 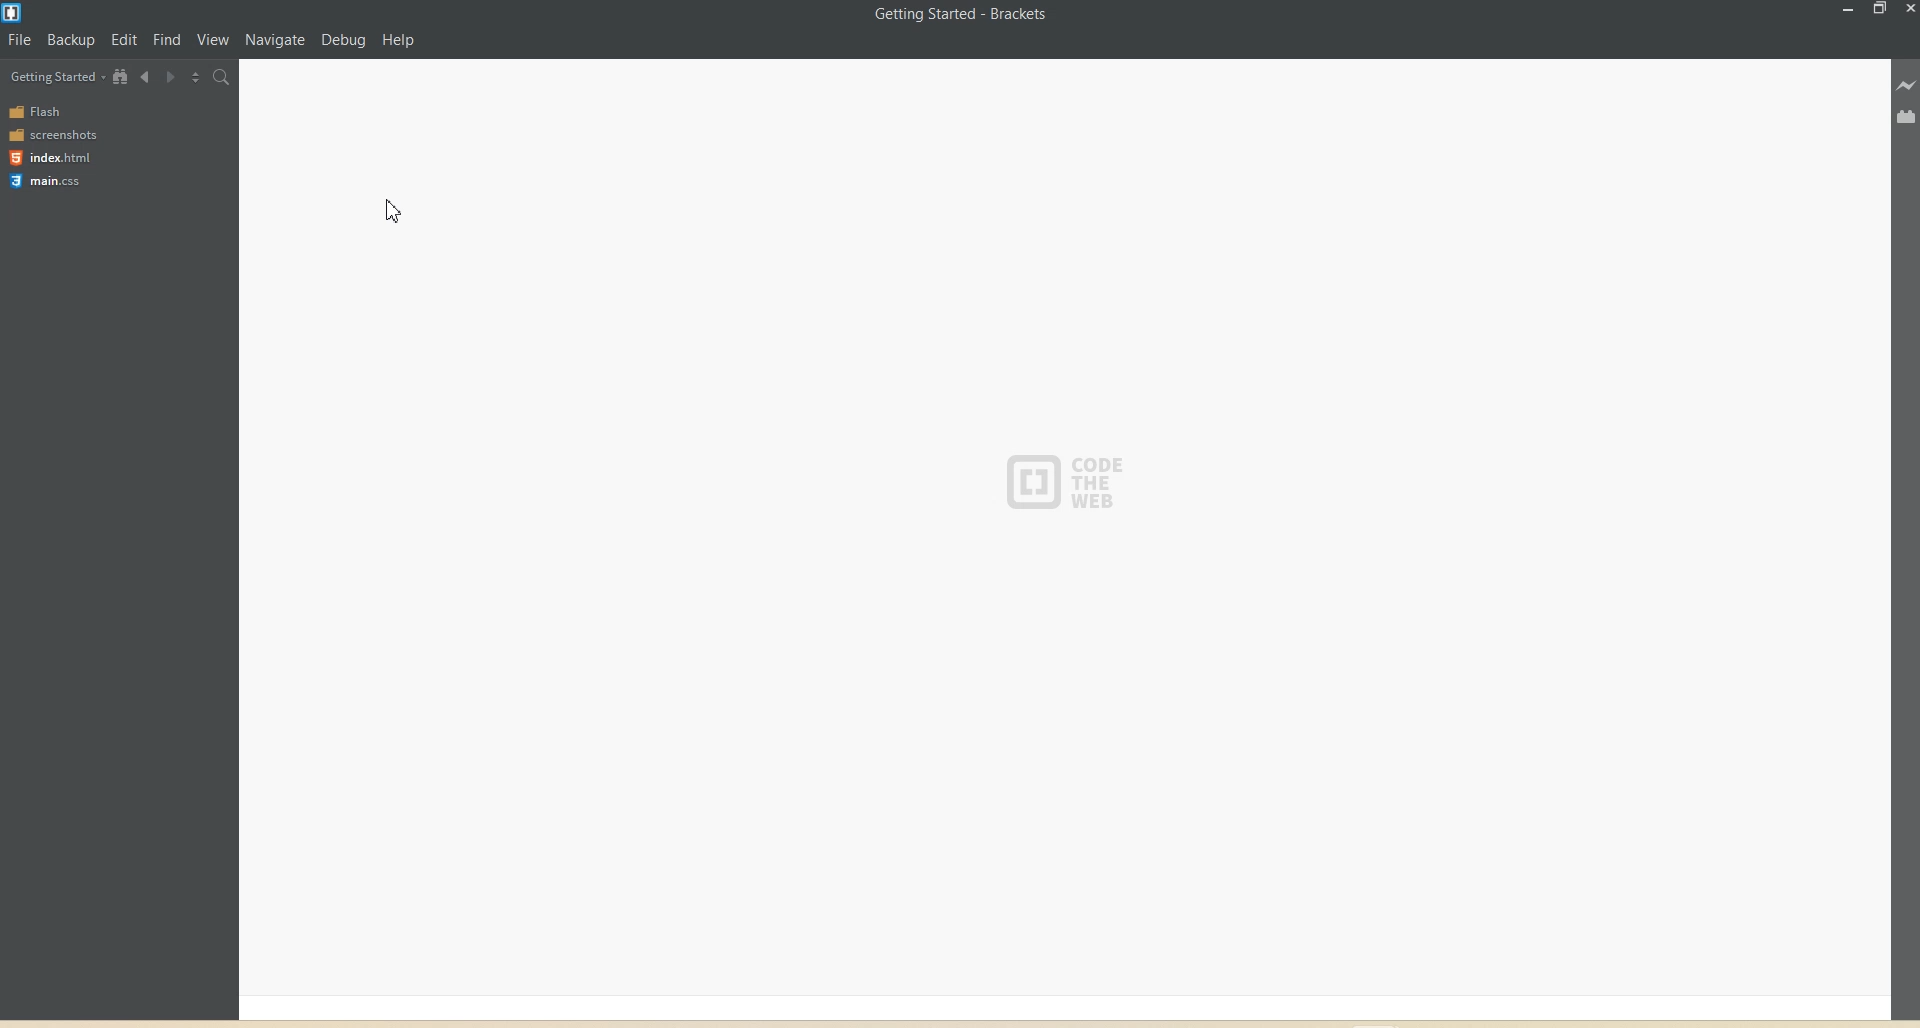 What do you see at coordinates (168, 36) in the screenshot?
I see `Find` at bounding box center [168, 36].